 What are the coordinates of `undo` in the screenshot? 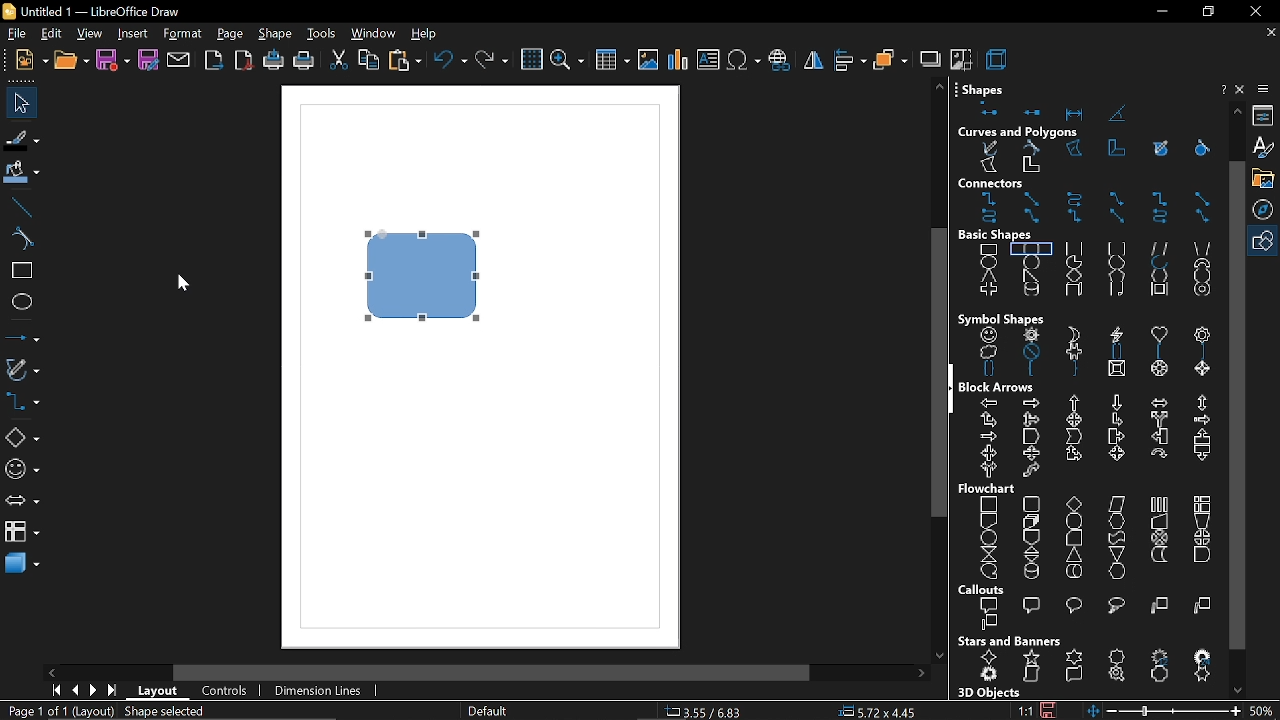 It's located at (450, 62).